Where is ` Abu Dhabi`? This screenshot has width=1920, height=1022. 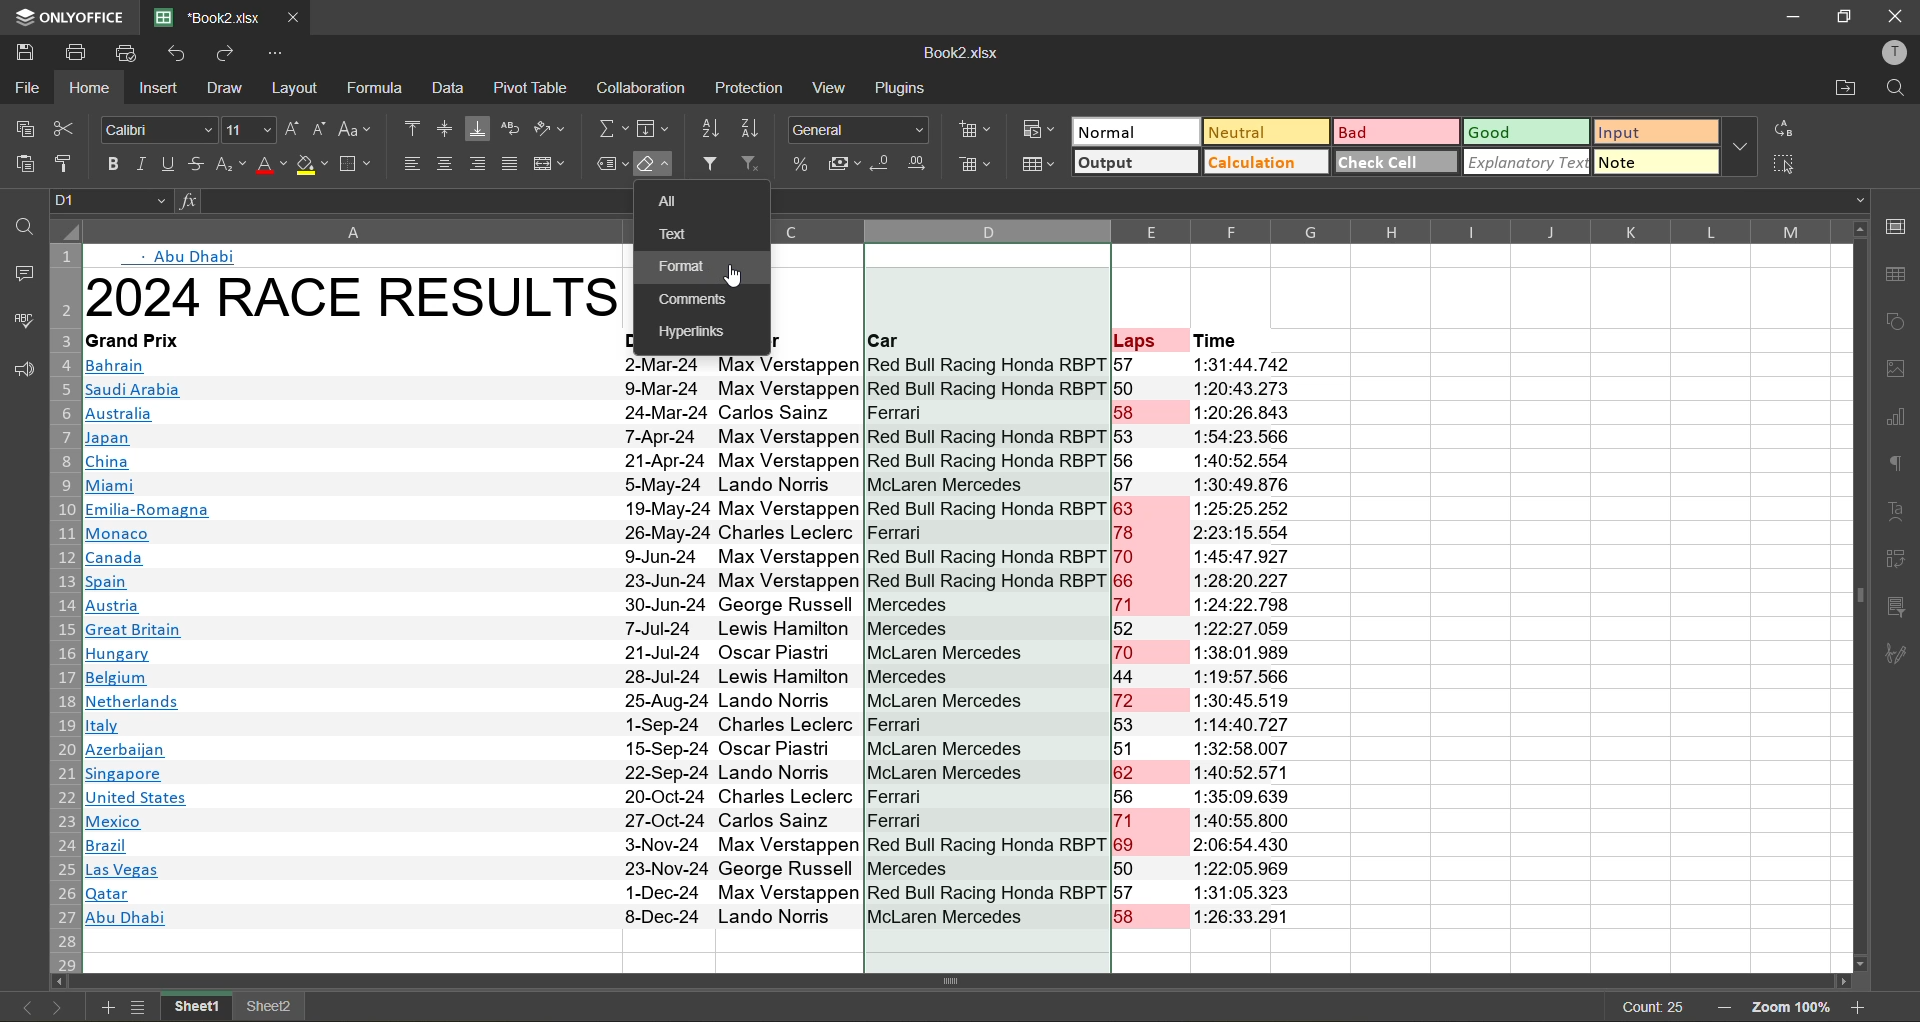  Abu Dhabi is located at coordinates (191, 258).